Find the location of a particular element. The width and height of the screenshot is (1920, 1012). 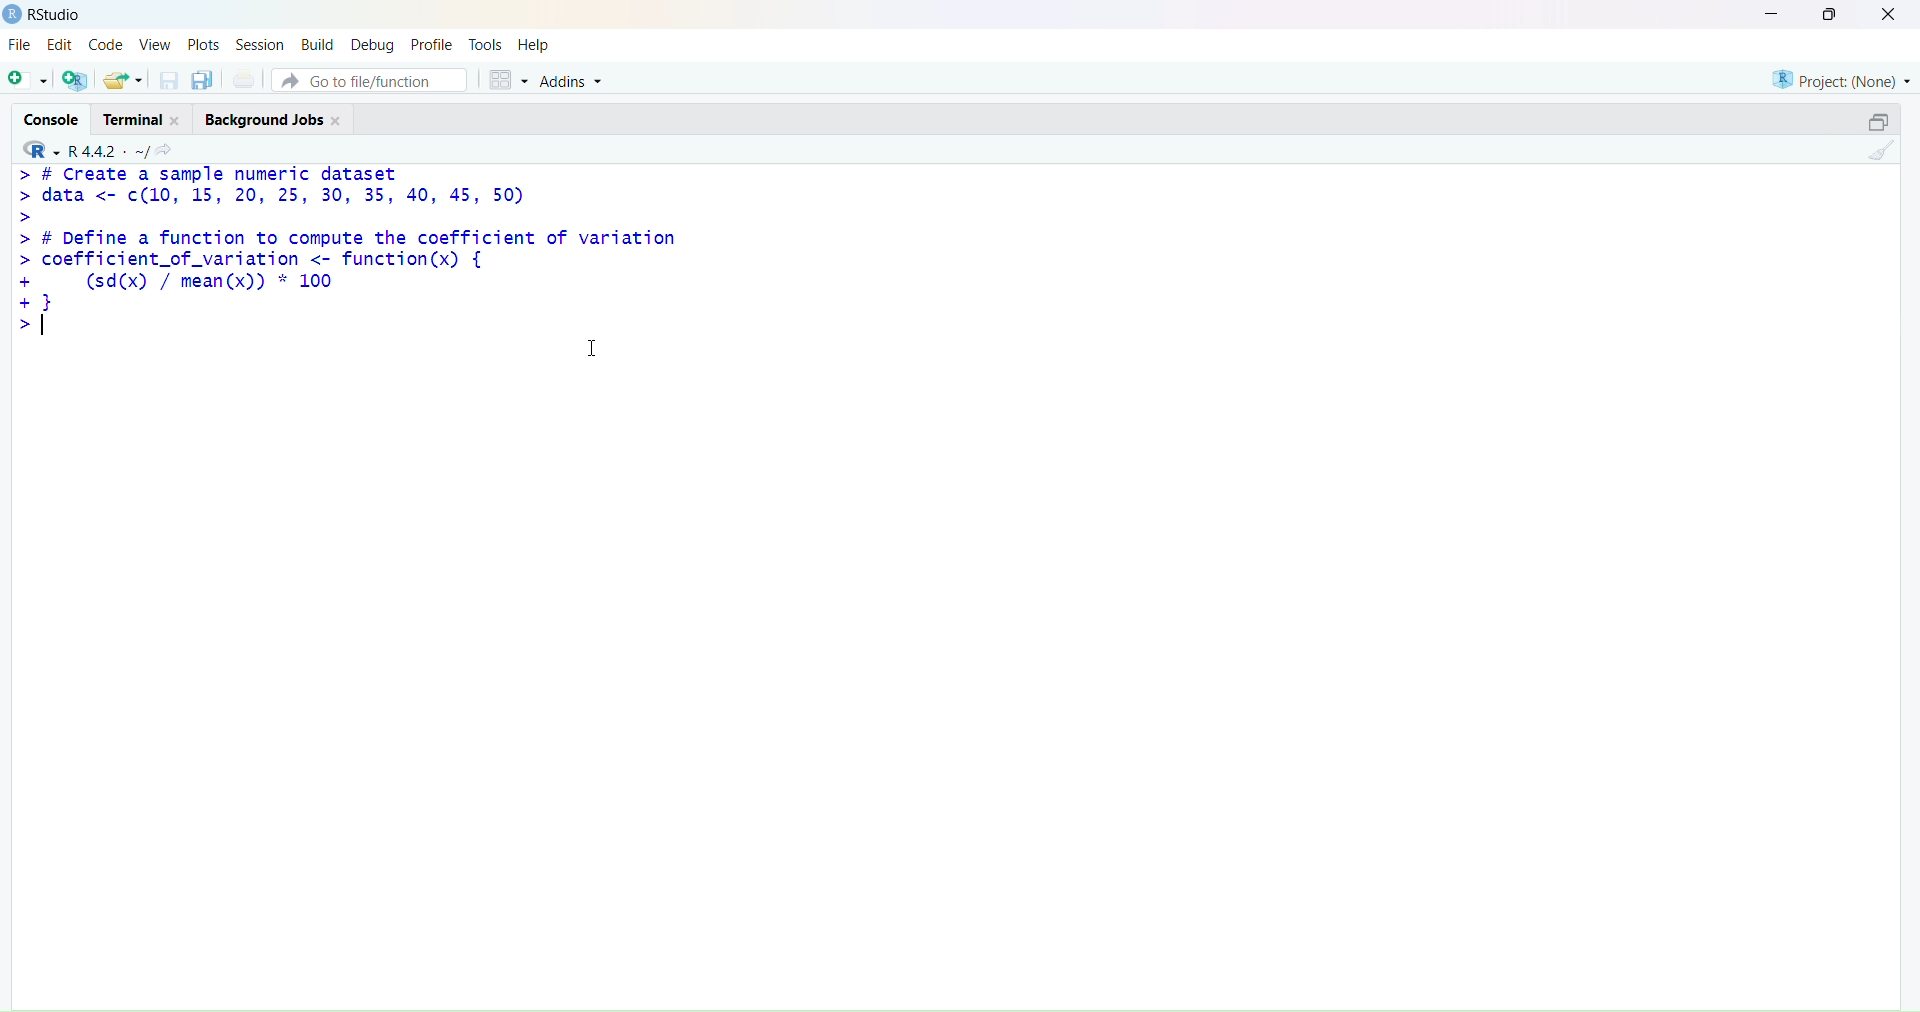

Close  is located at coordinates (338, 121).